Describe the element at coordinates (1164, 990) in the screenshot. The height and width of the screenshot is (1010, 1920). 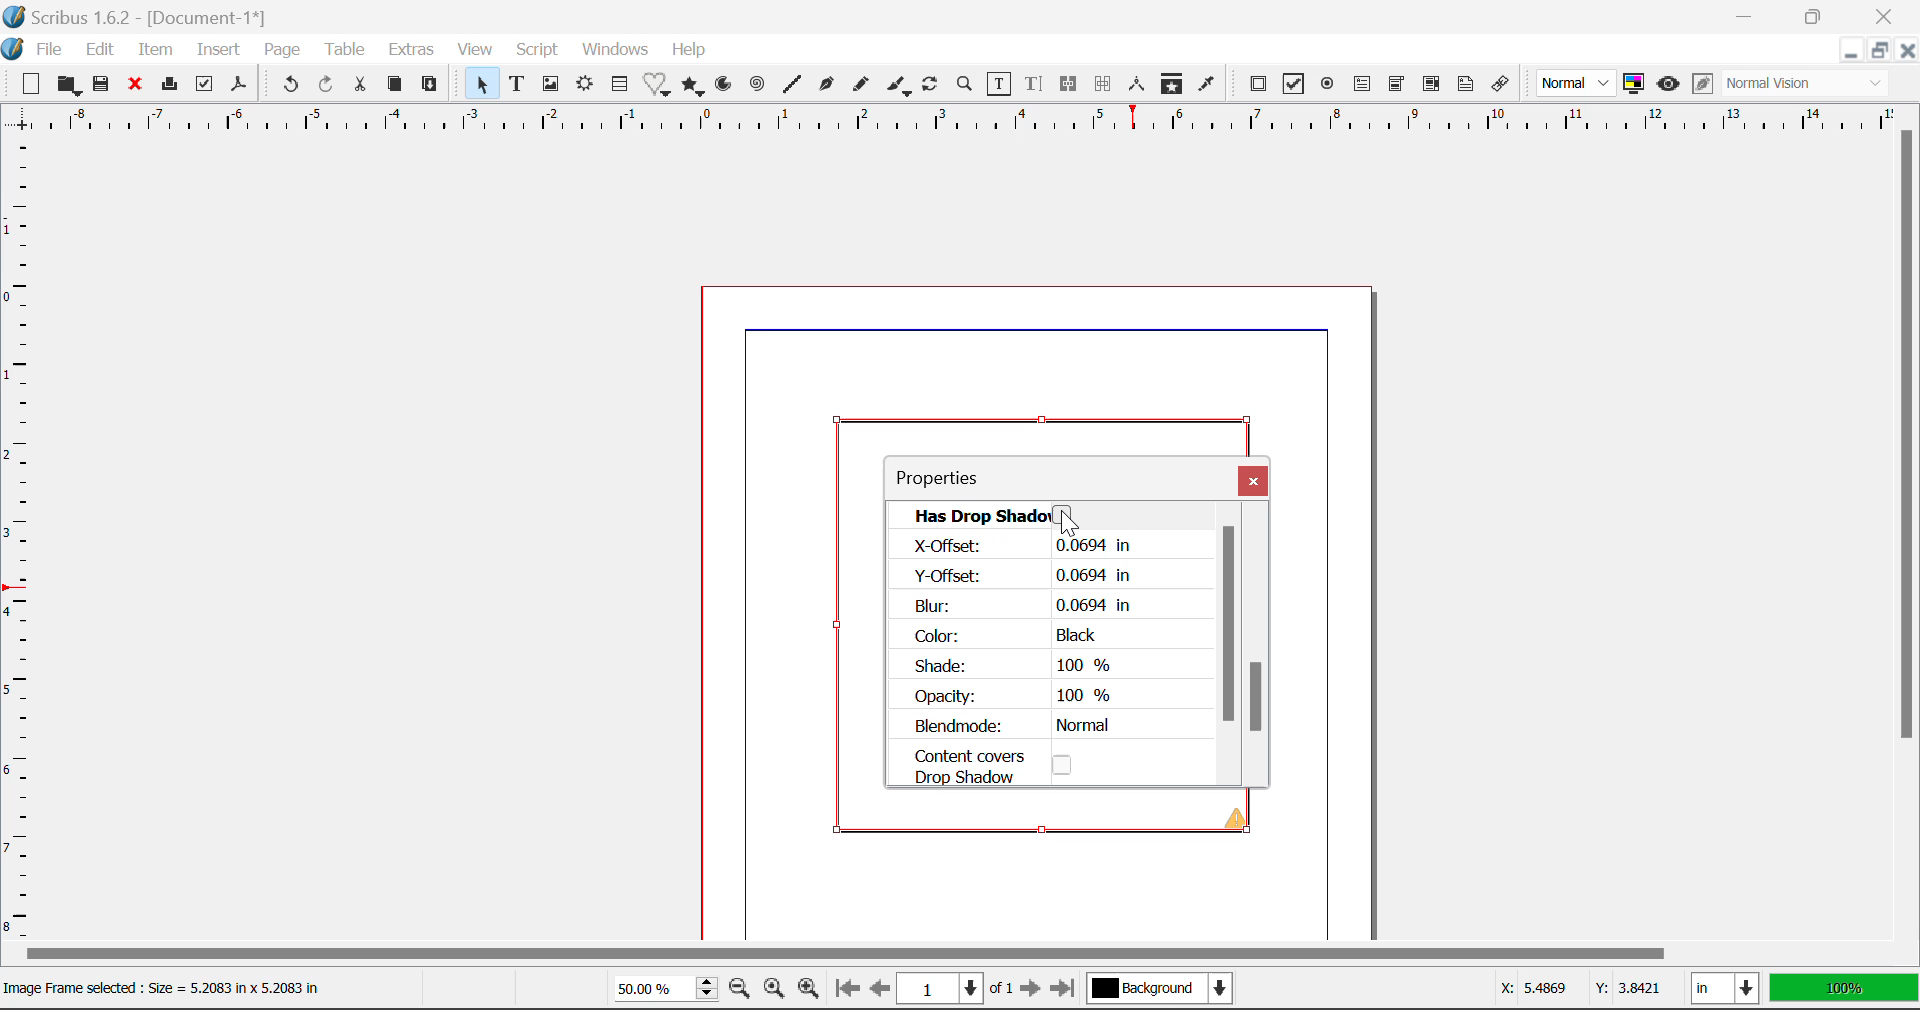
I see `Background` at that location.